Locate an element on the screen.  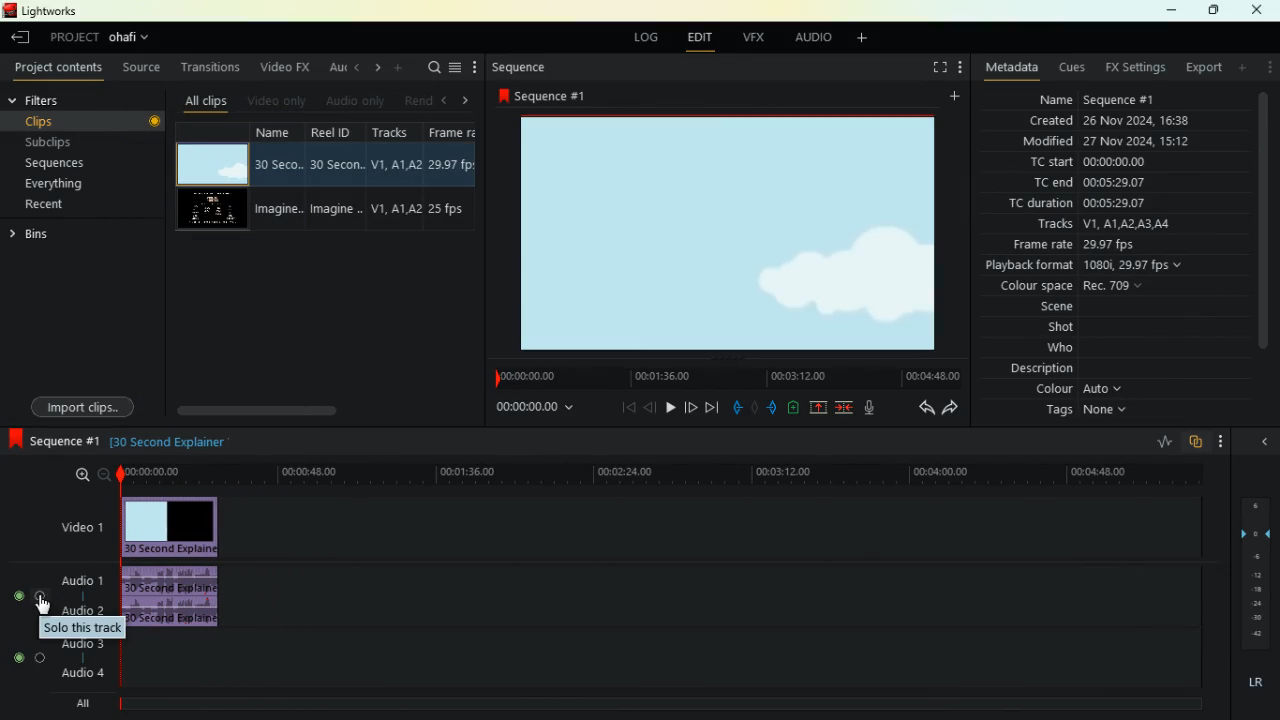
mic is located at coordinates (870, 409).